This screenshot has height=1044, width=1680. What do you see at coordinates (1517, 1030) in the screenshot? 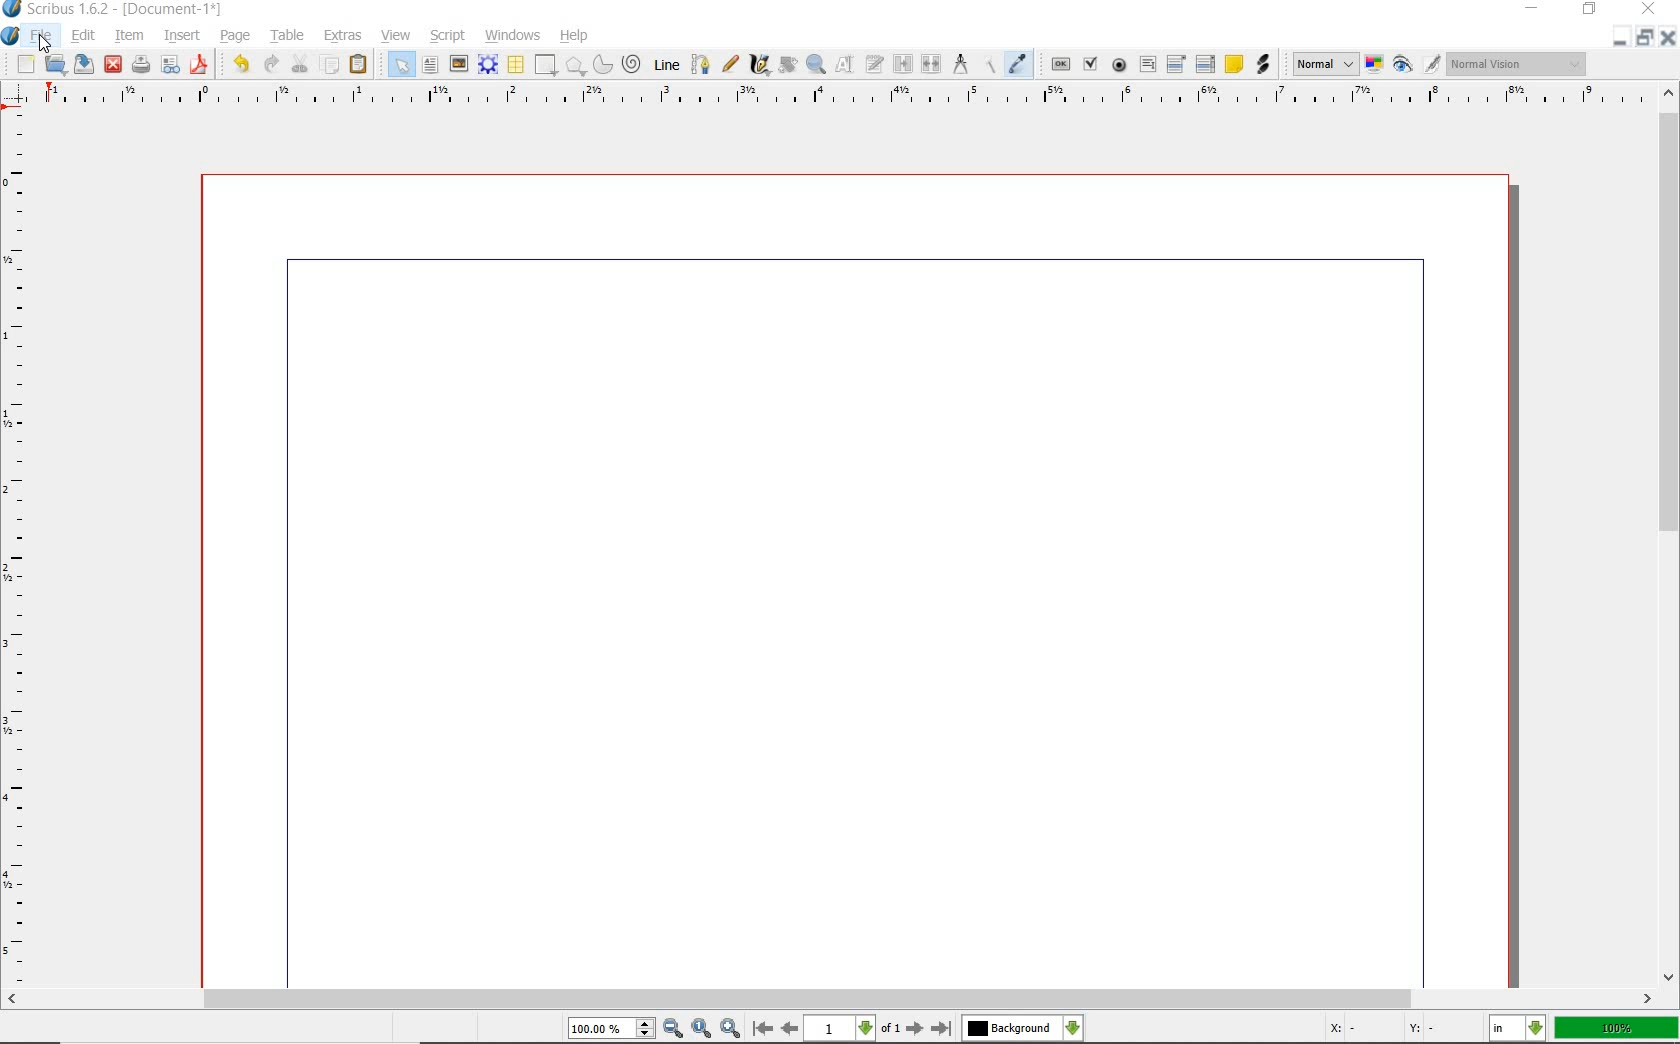
I see `select the current unit` at bounding box center [1517, 1030].